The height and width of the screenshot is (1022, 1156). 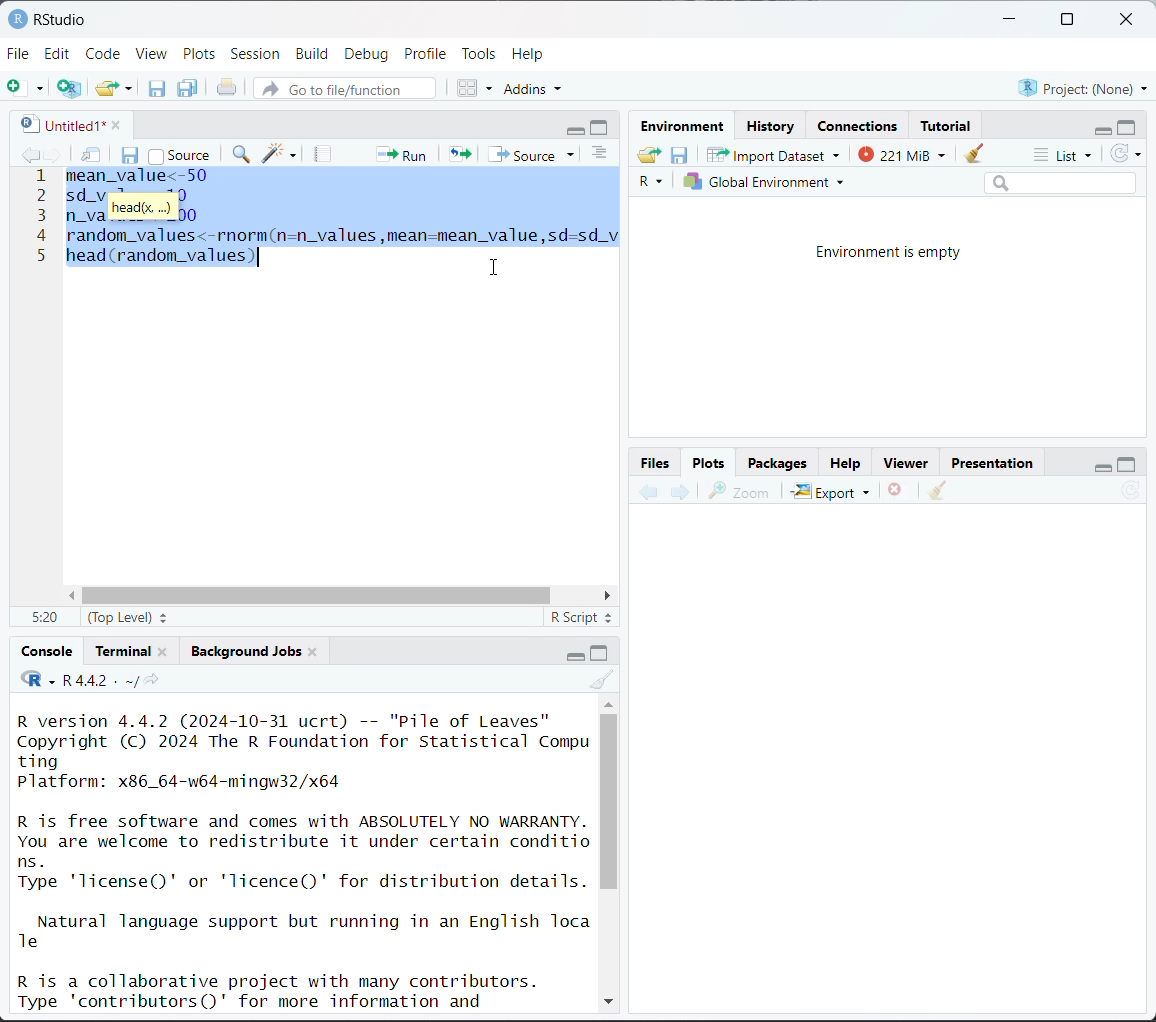 What do you see at coordinates (652, 157) in the screenshot?
I see `load workspace` at bounding box center [652, 157].